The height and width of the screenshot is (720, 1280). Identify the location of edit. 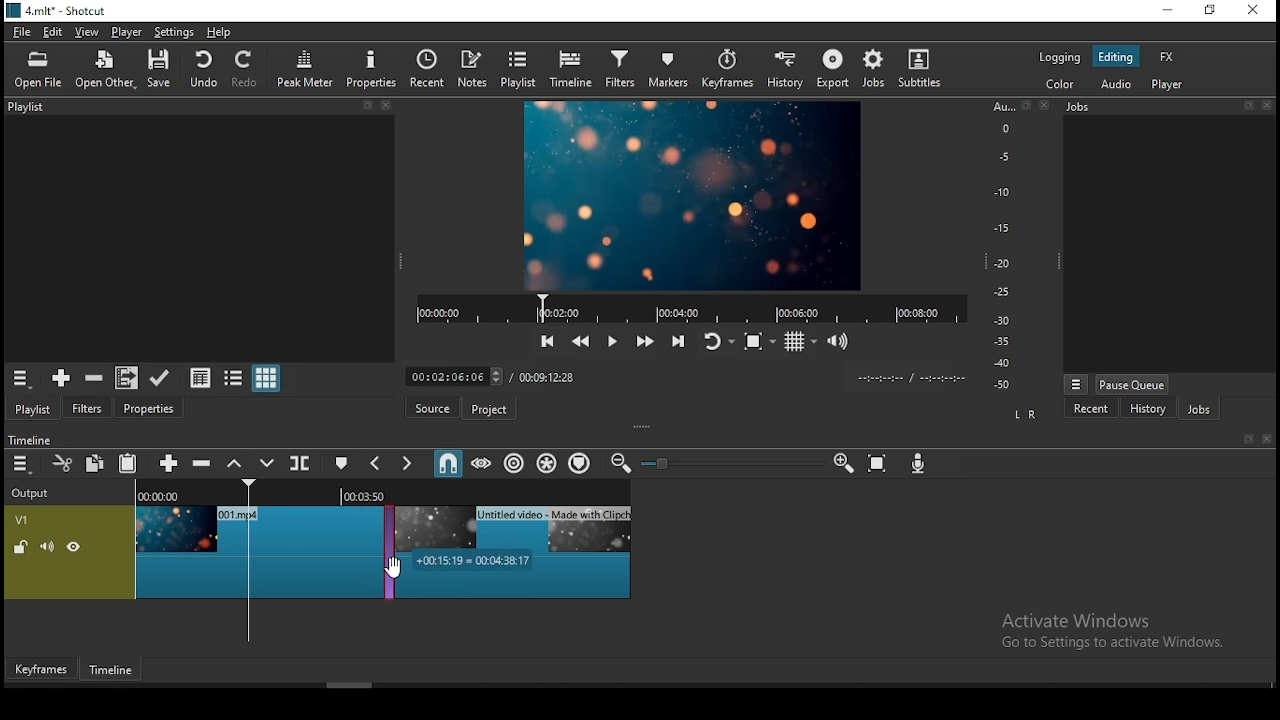
(56, 31).